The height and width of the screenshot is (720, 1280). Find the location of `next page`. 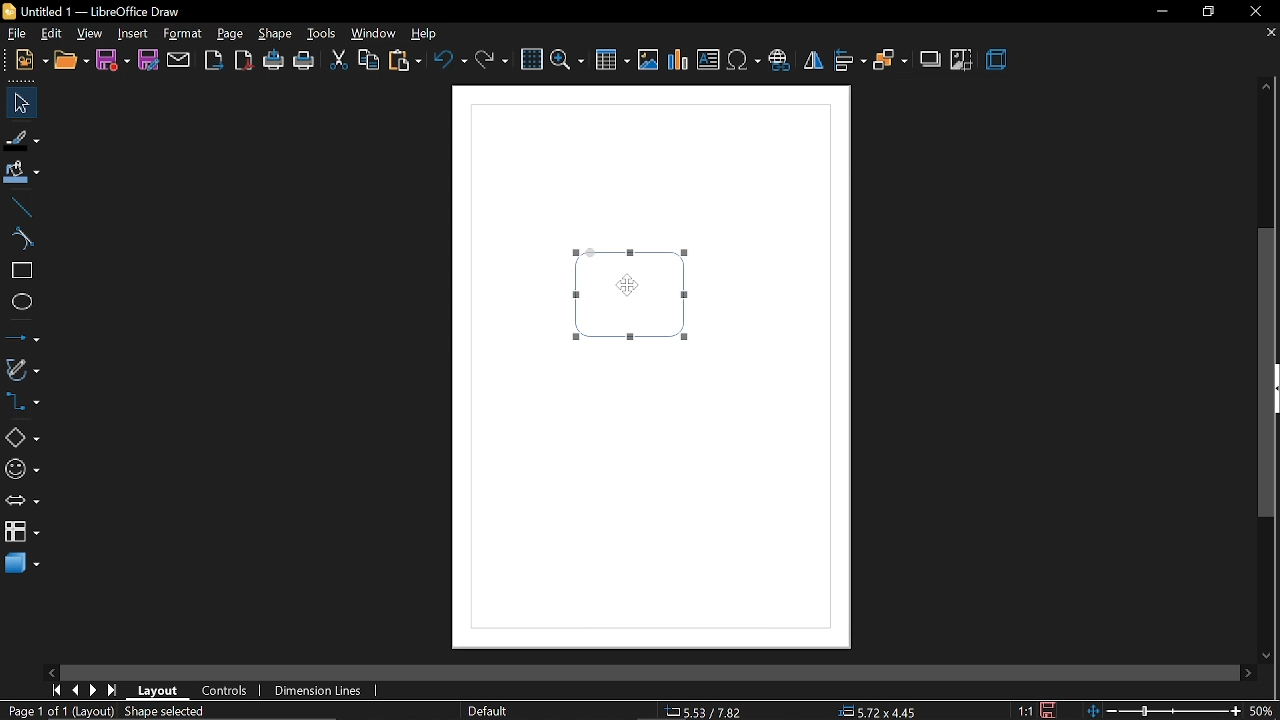

next page is located at coordinates (93, 691).